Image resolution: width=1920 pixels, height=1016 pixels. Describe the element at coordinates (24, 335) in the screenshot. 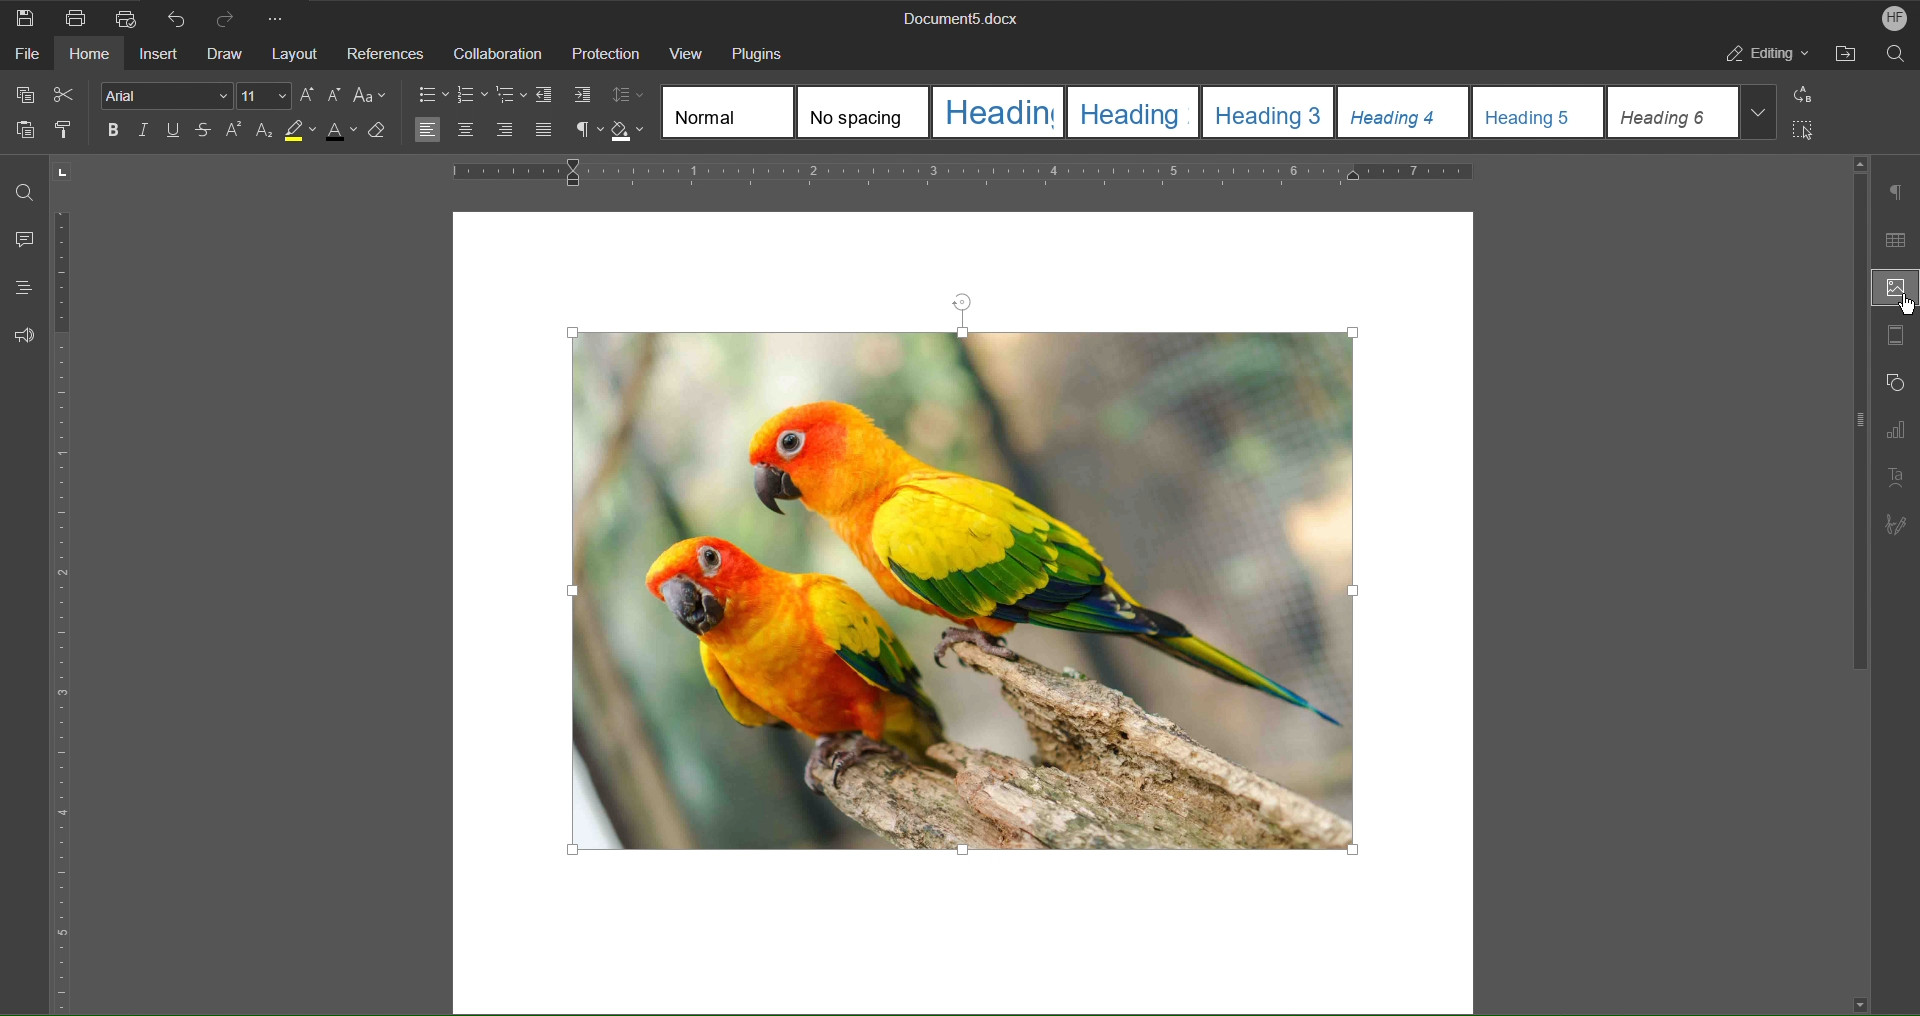

I see `Feedback and Support` at that location.